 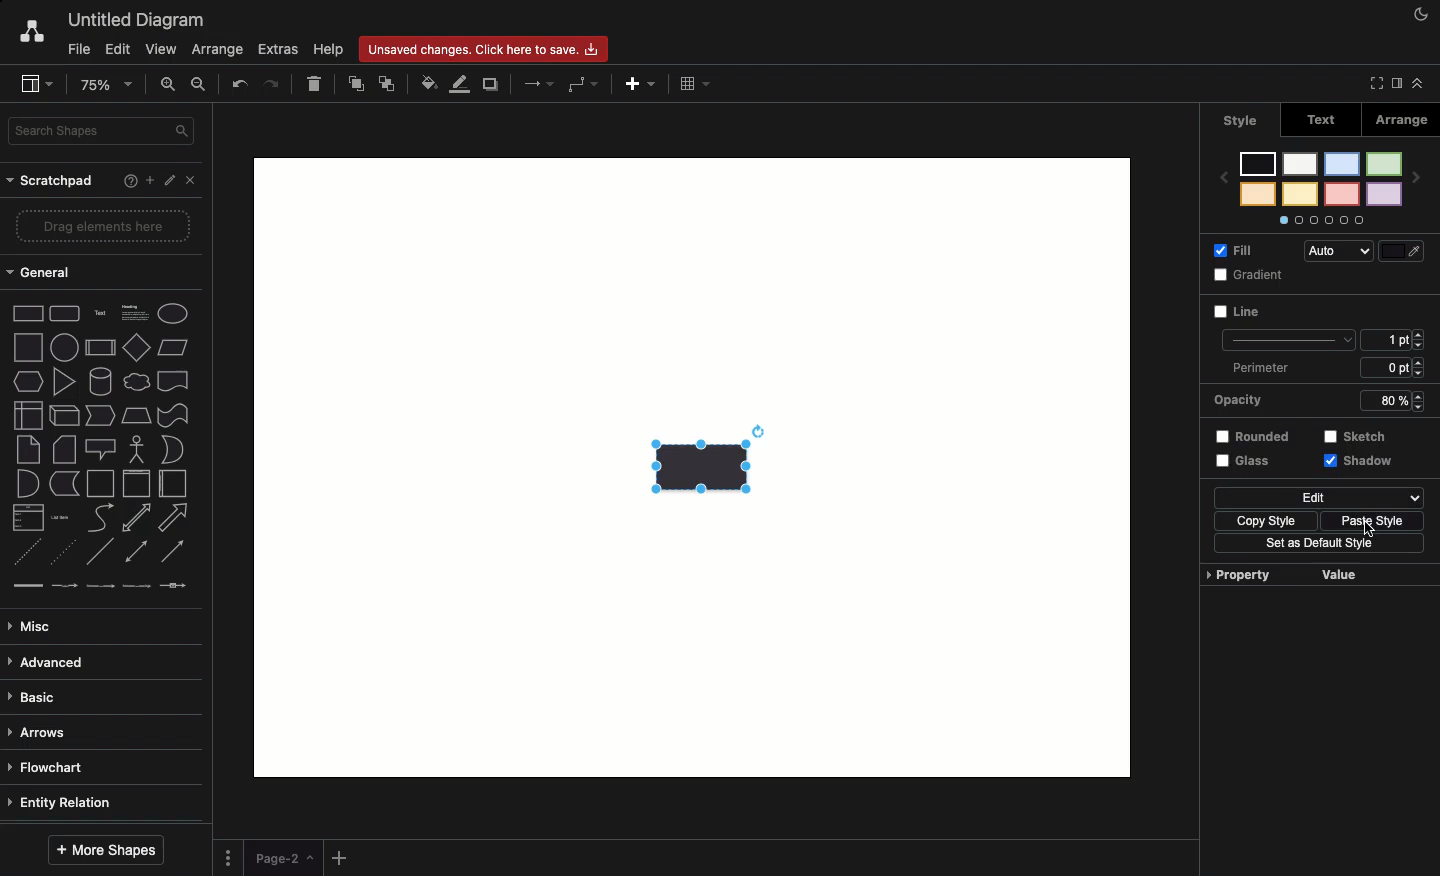 What do you see at coordinates (28, 315) in the screenshot?
I see `Rectangle ` at bounding box center [28, 315].